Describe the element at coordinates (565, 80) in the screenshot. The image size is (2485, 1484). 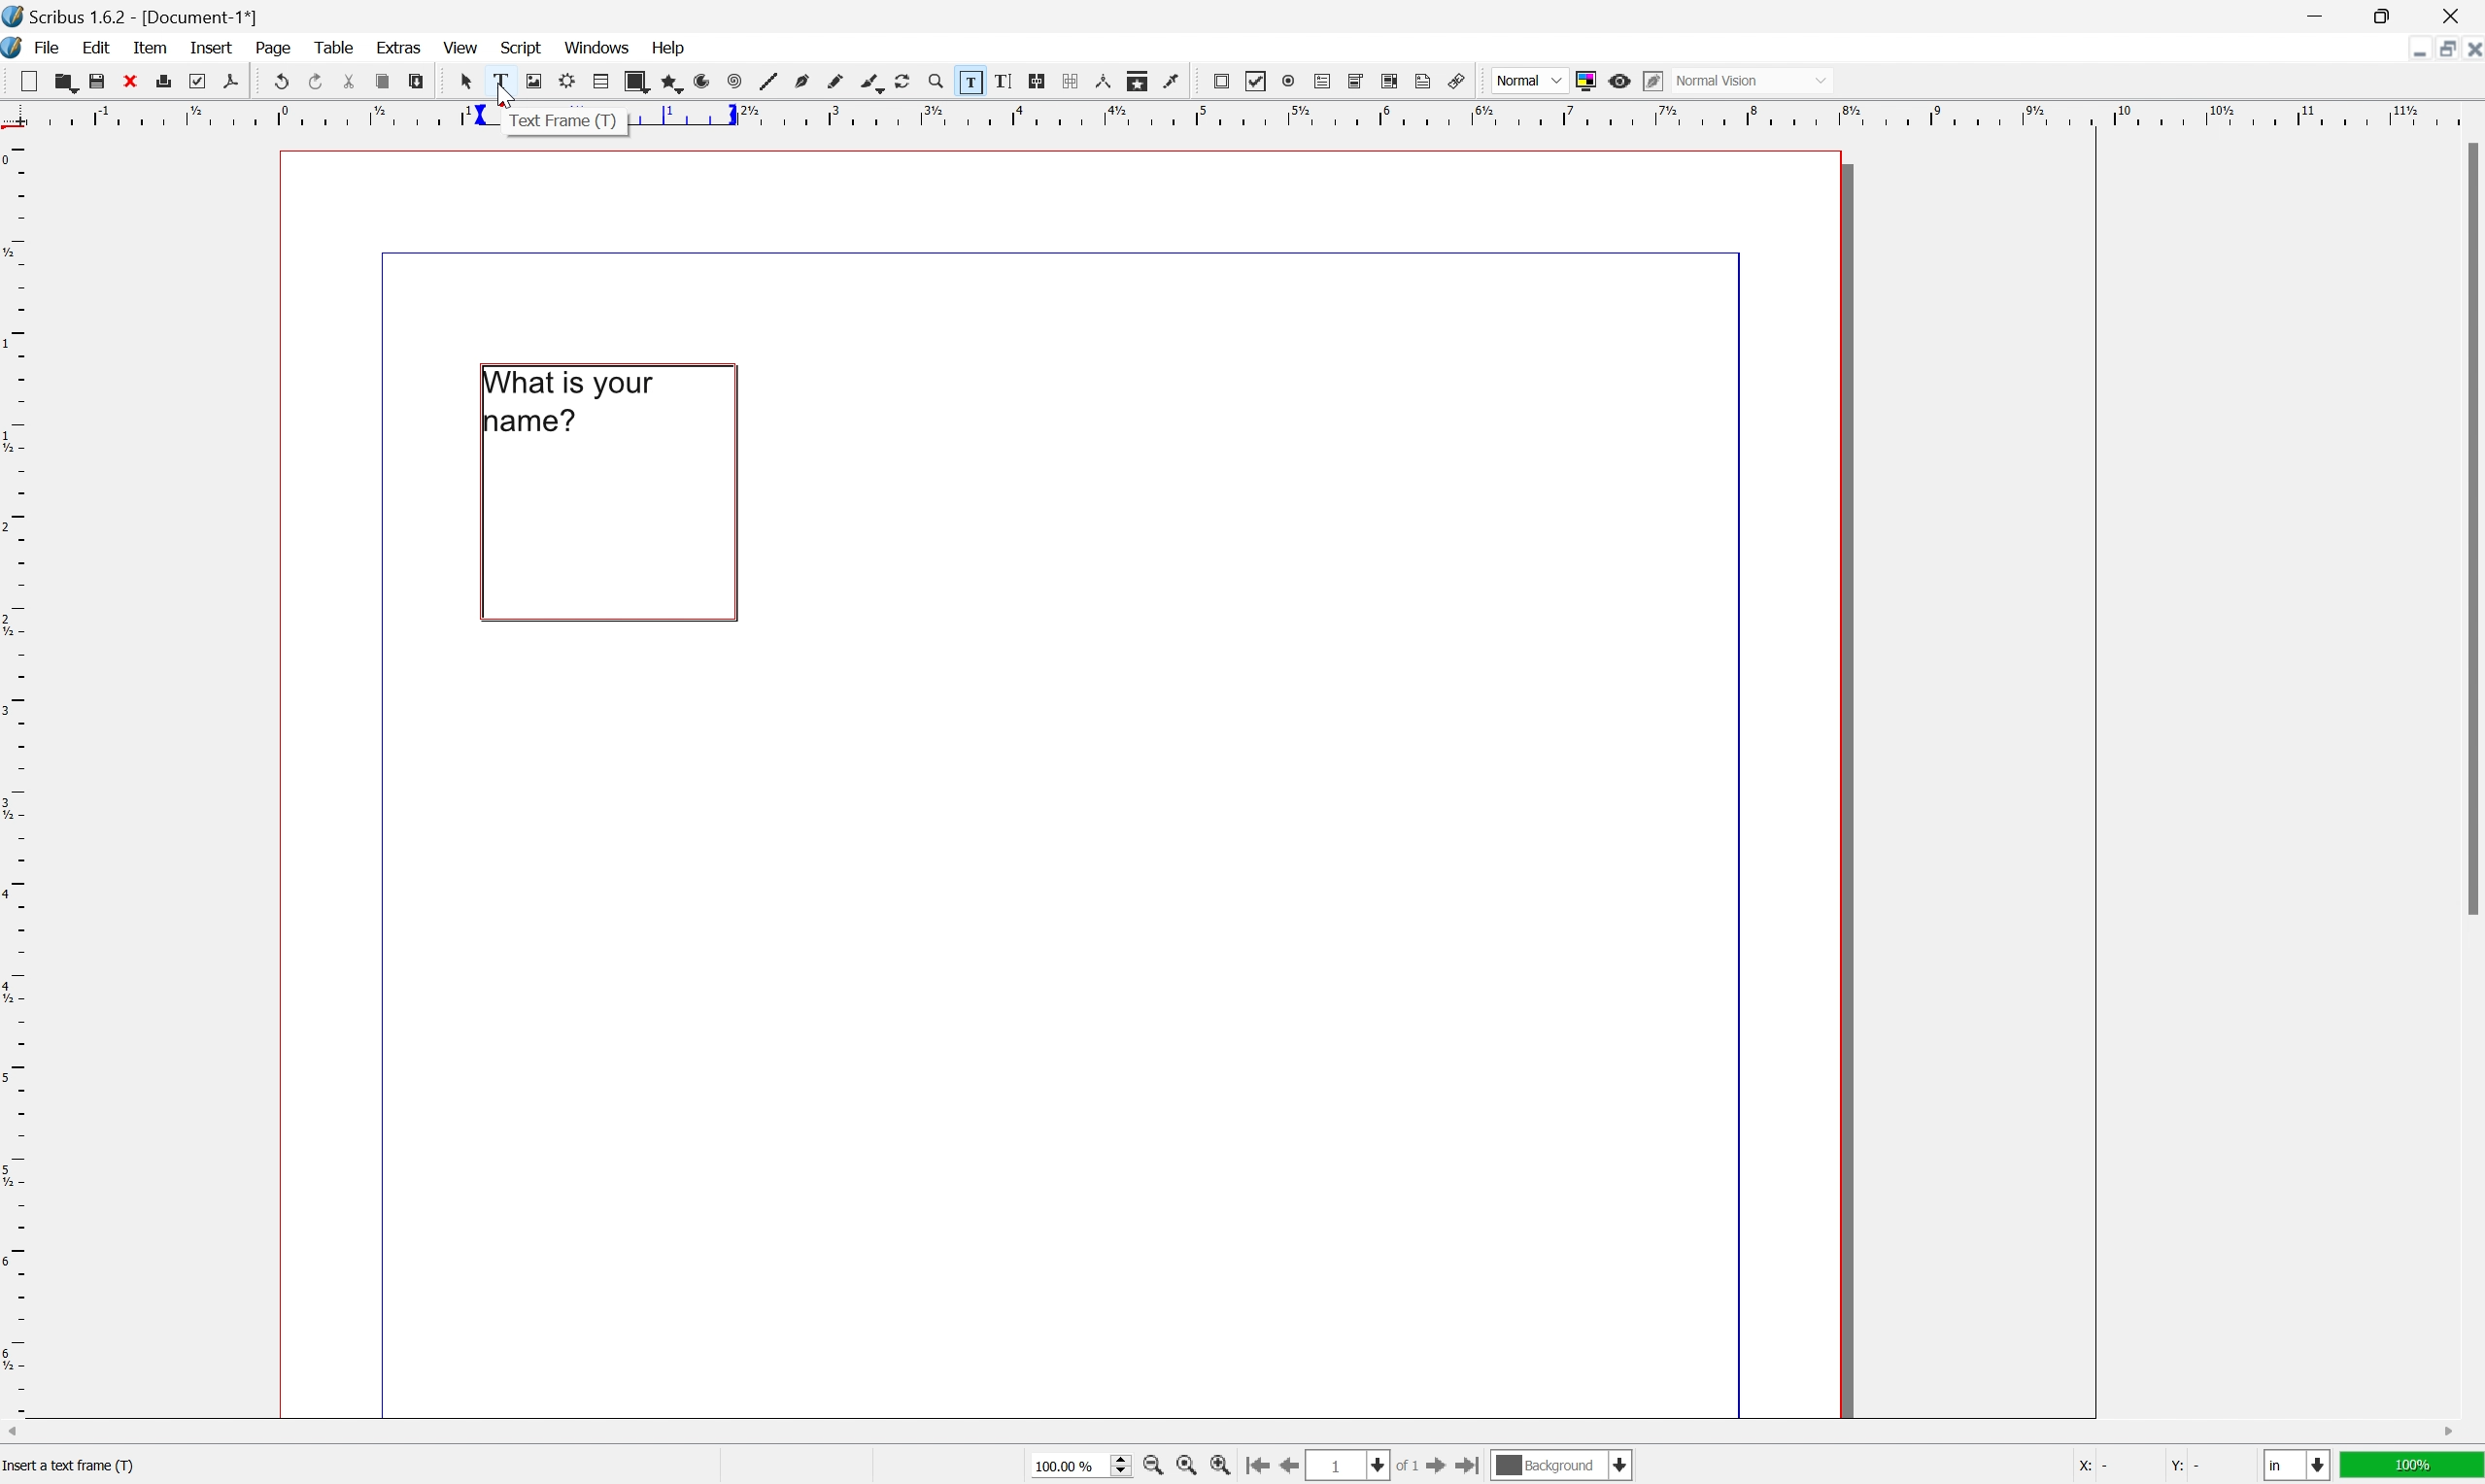
I see `render frame` at that location.